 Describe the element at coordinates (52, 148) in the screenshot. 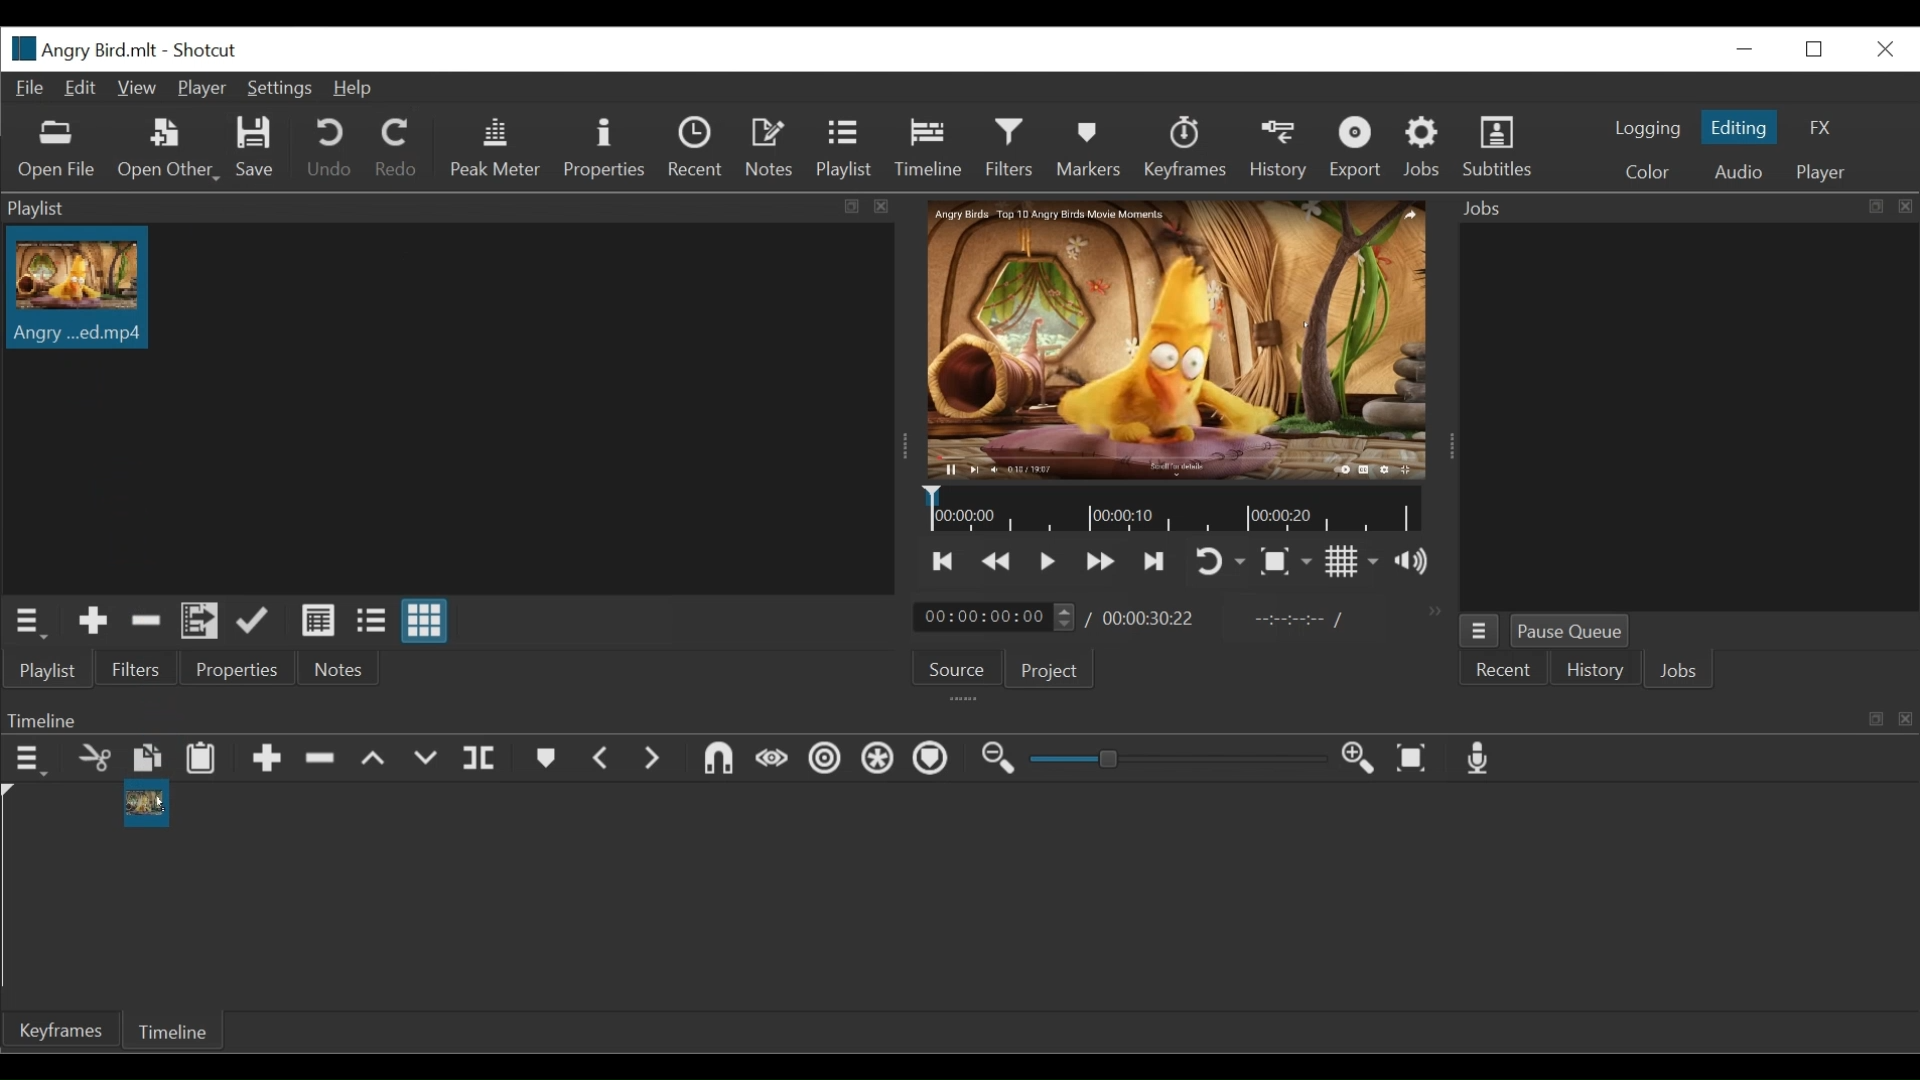

I see `Open File` at that location.